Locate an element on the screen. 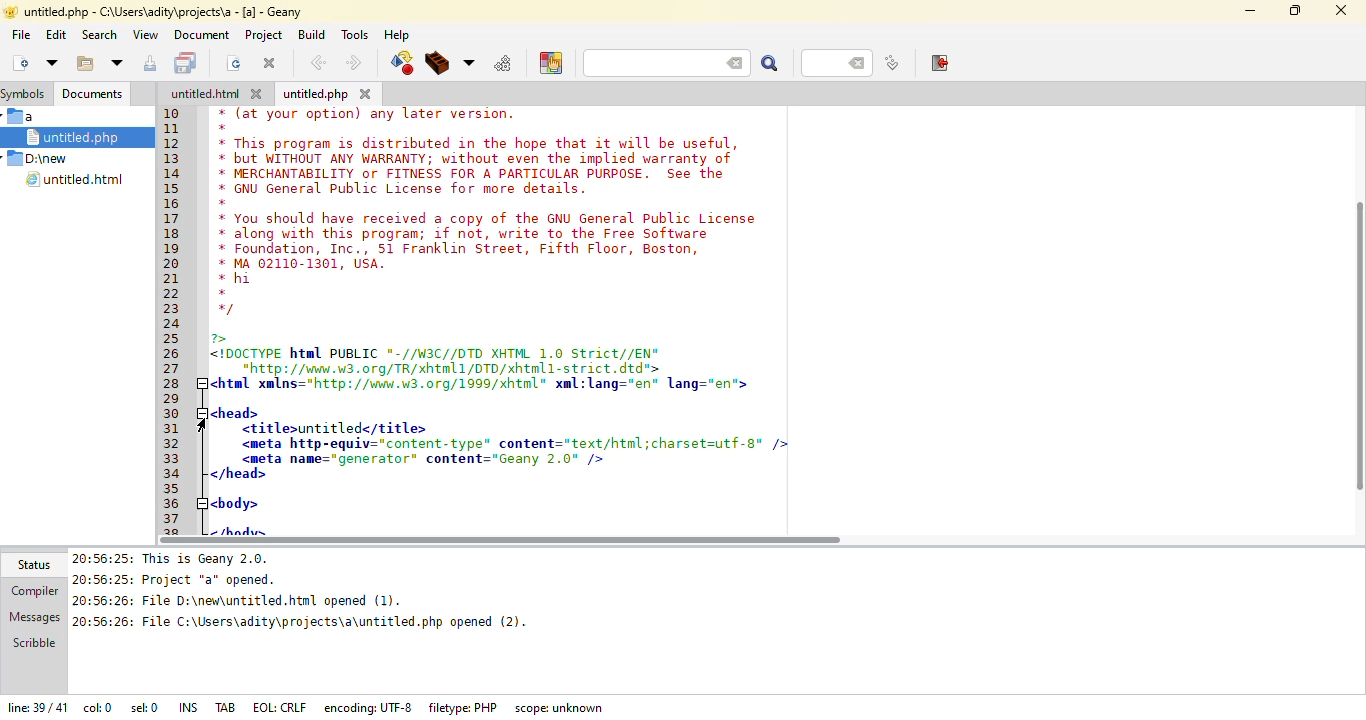 Image resolution: width=1366 pixels, height=720 pixels. app logo is located at coordinates (10, 13).